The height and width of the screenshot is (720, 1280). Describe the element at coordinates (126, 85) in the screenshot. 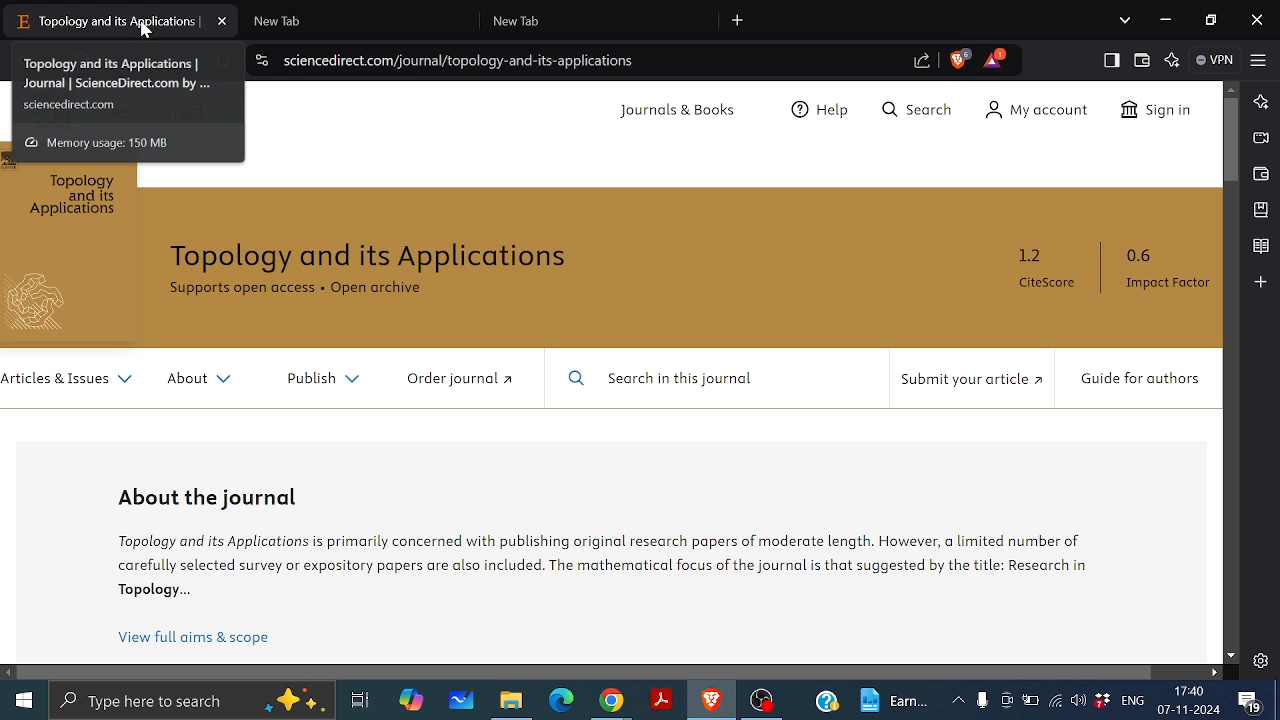

I see `Name and link of the current tab` at that location.